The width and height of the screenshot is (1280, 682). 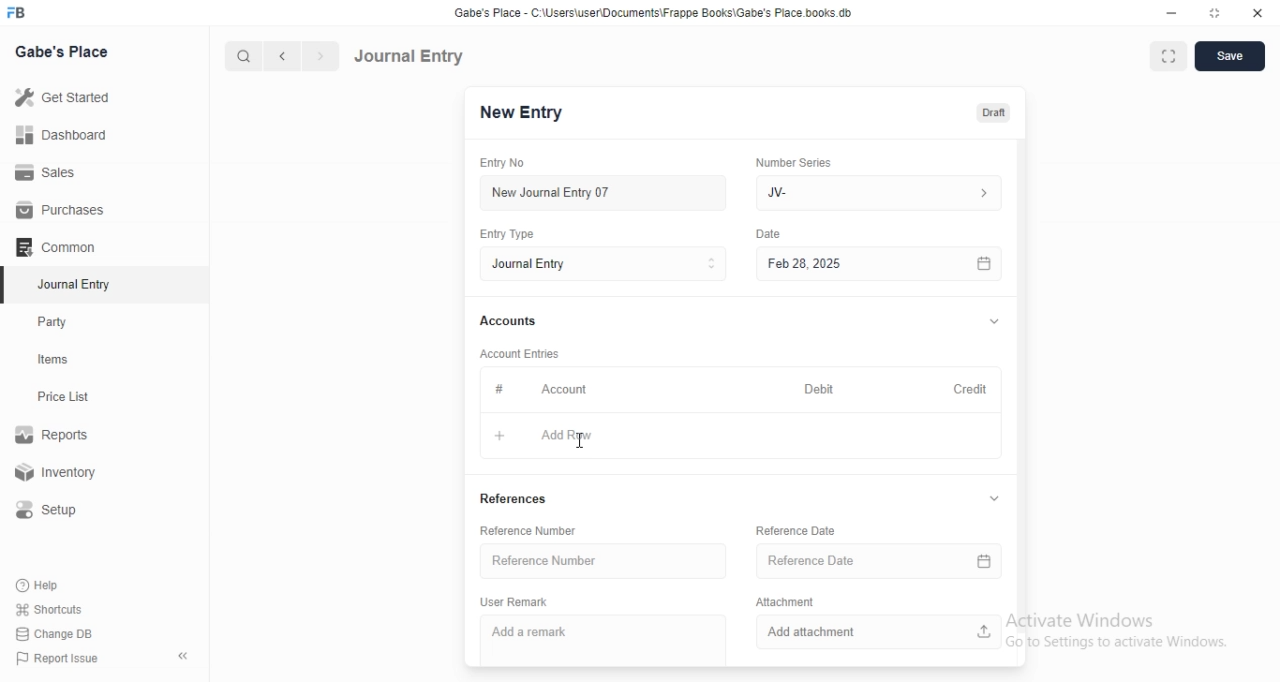 I want to click on Journal Entry, so click(x=409, y=56).